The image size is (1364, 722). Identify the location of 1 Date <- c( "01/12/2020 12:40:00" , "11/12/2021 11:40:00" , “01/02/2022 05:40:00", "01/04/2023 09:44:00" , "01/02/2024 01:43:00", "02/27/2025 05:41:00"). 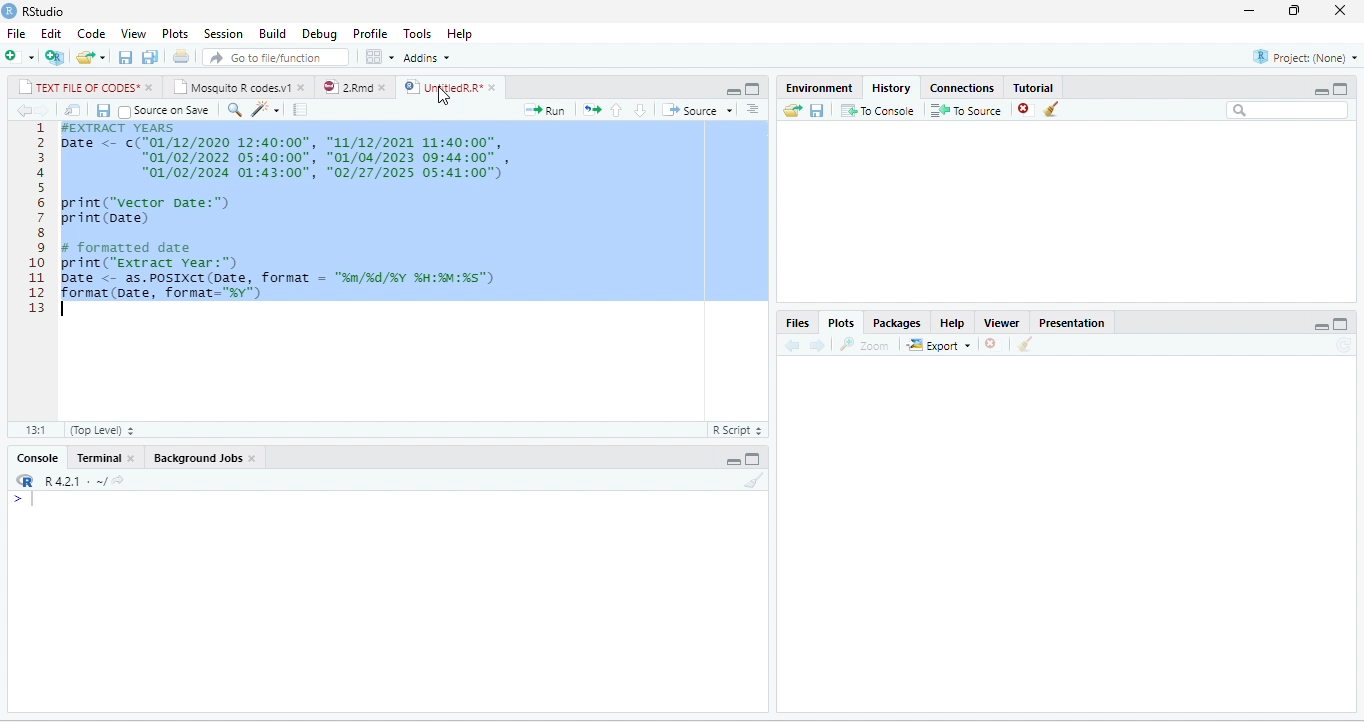
(290, 158).